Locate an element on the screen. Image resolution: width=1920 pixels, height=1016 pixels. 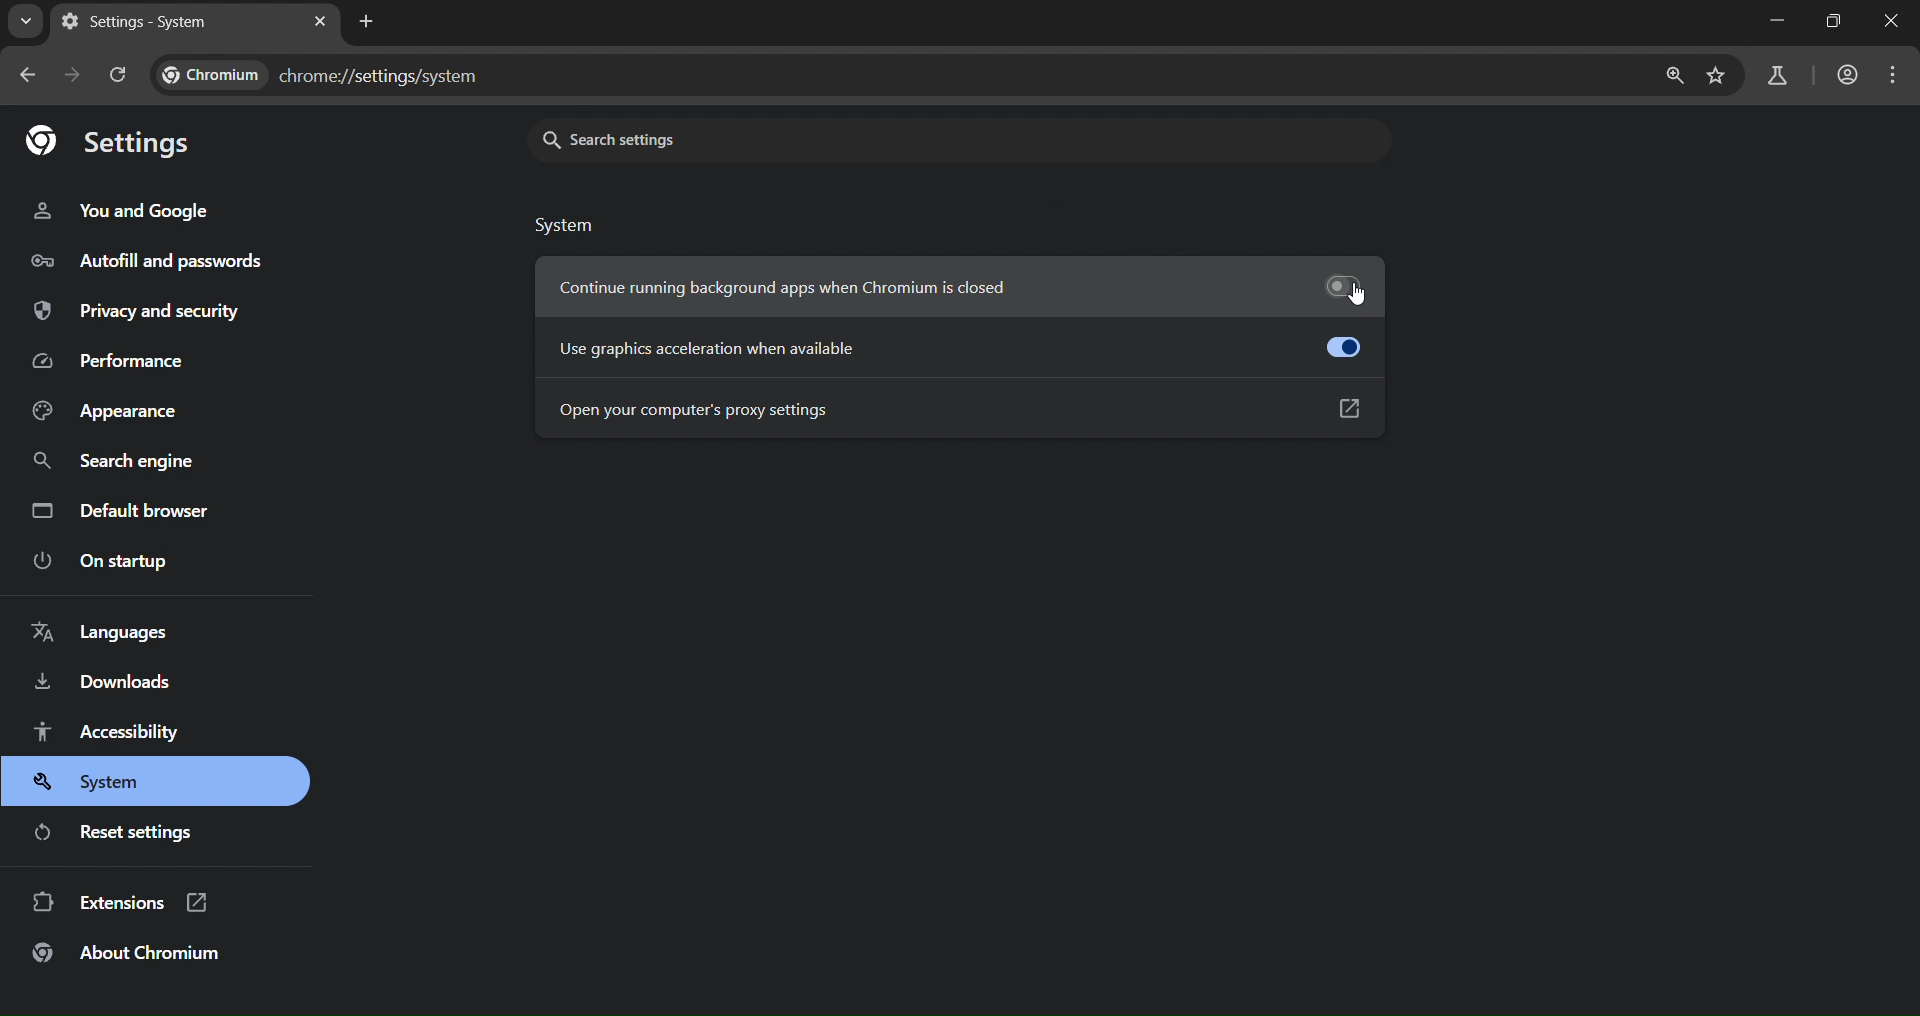
new tab is located at coordinates (367, 22).